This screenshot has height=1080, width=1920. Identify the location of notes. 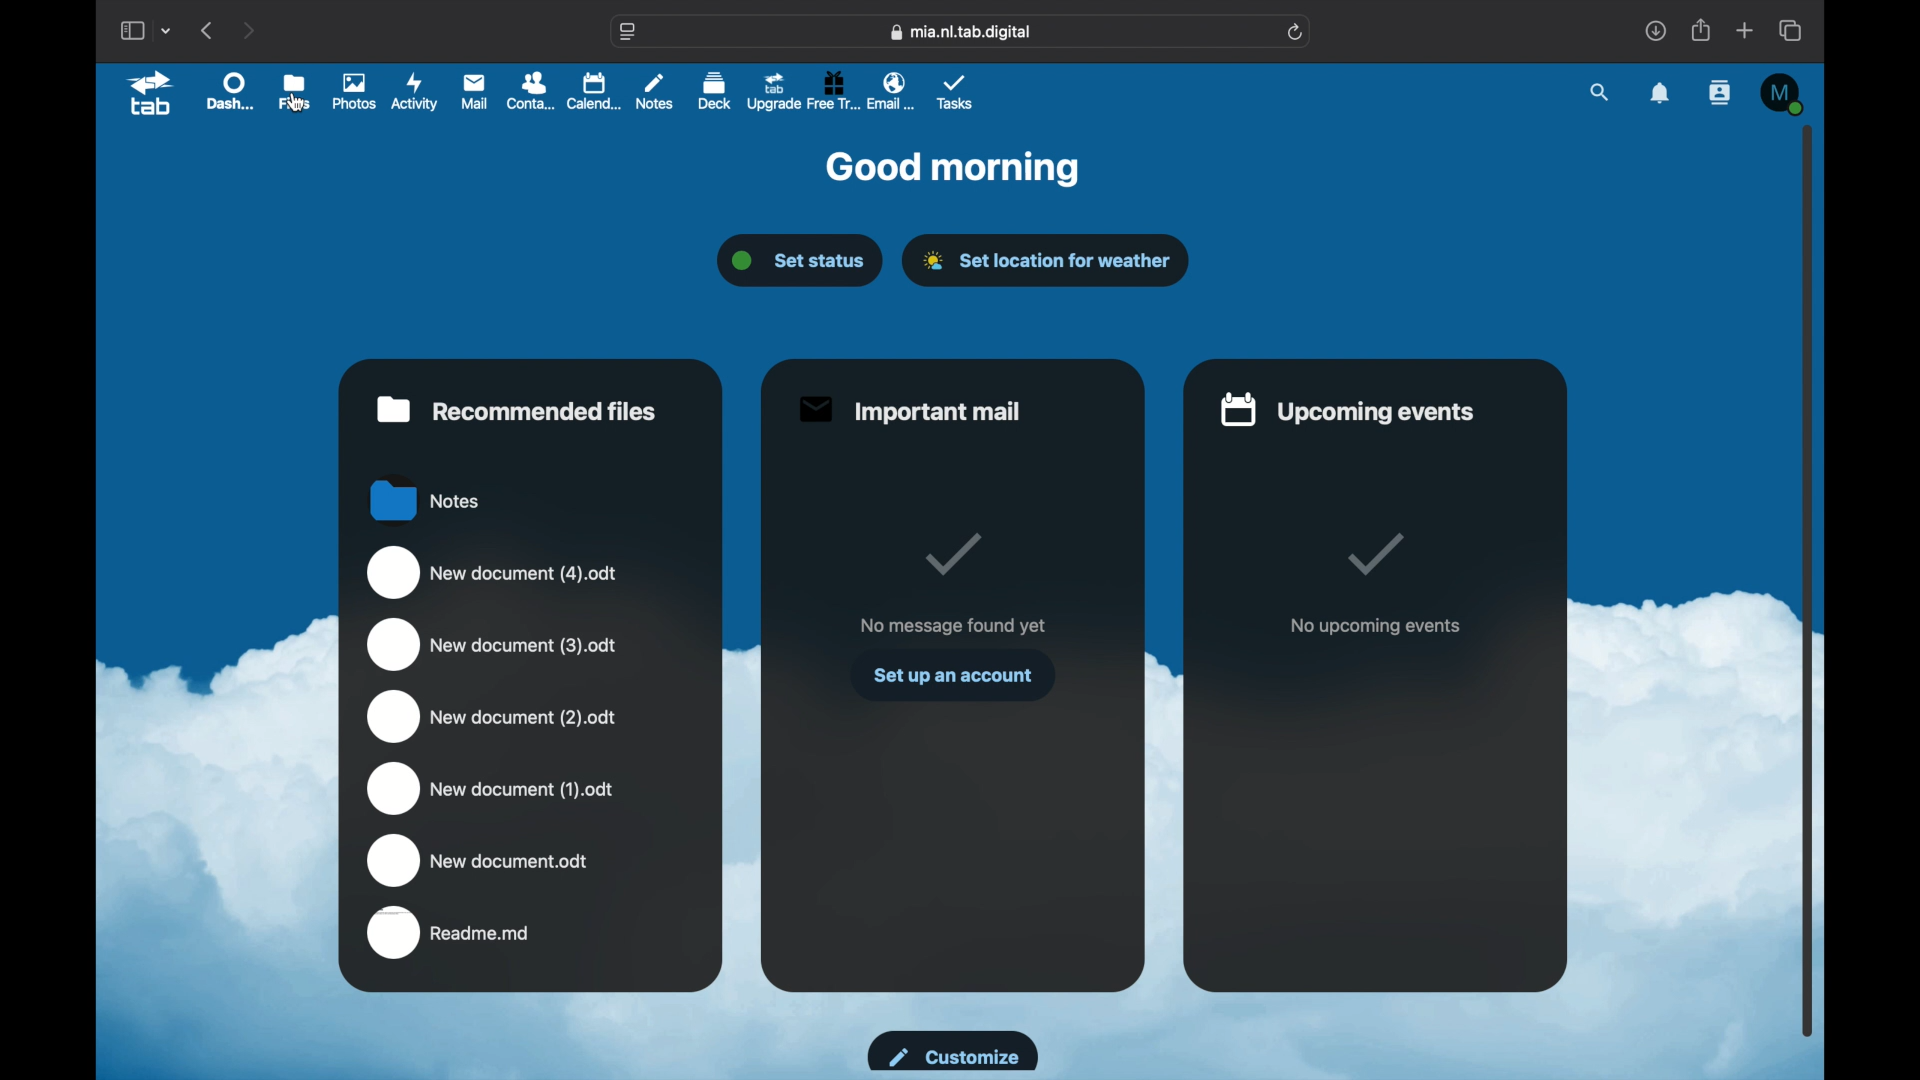
(426, 499).